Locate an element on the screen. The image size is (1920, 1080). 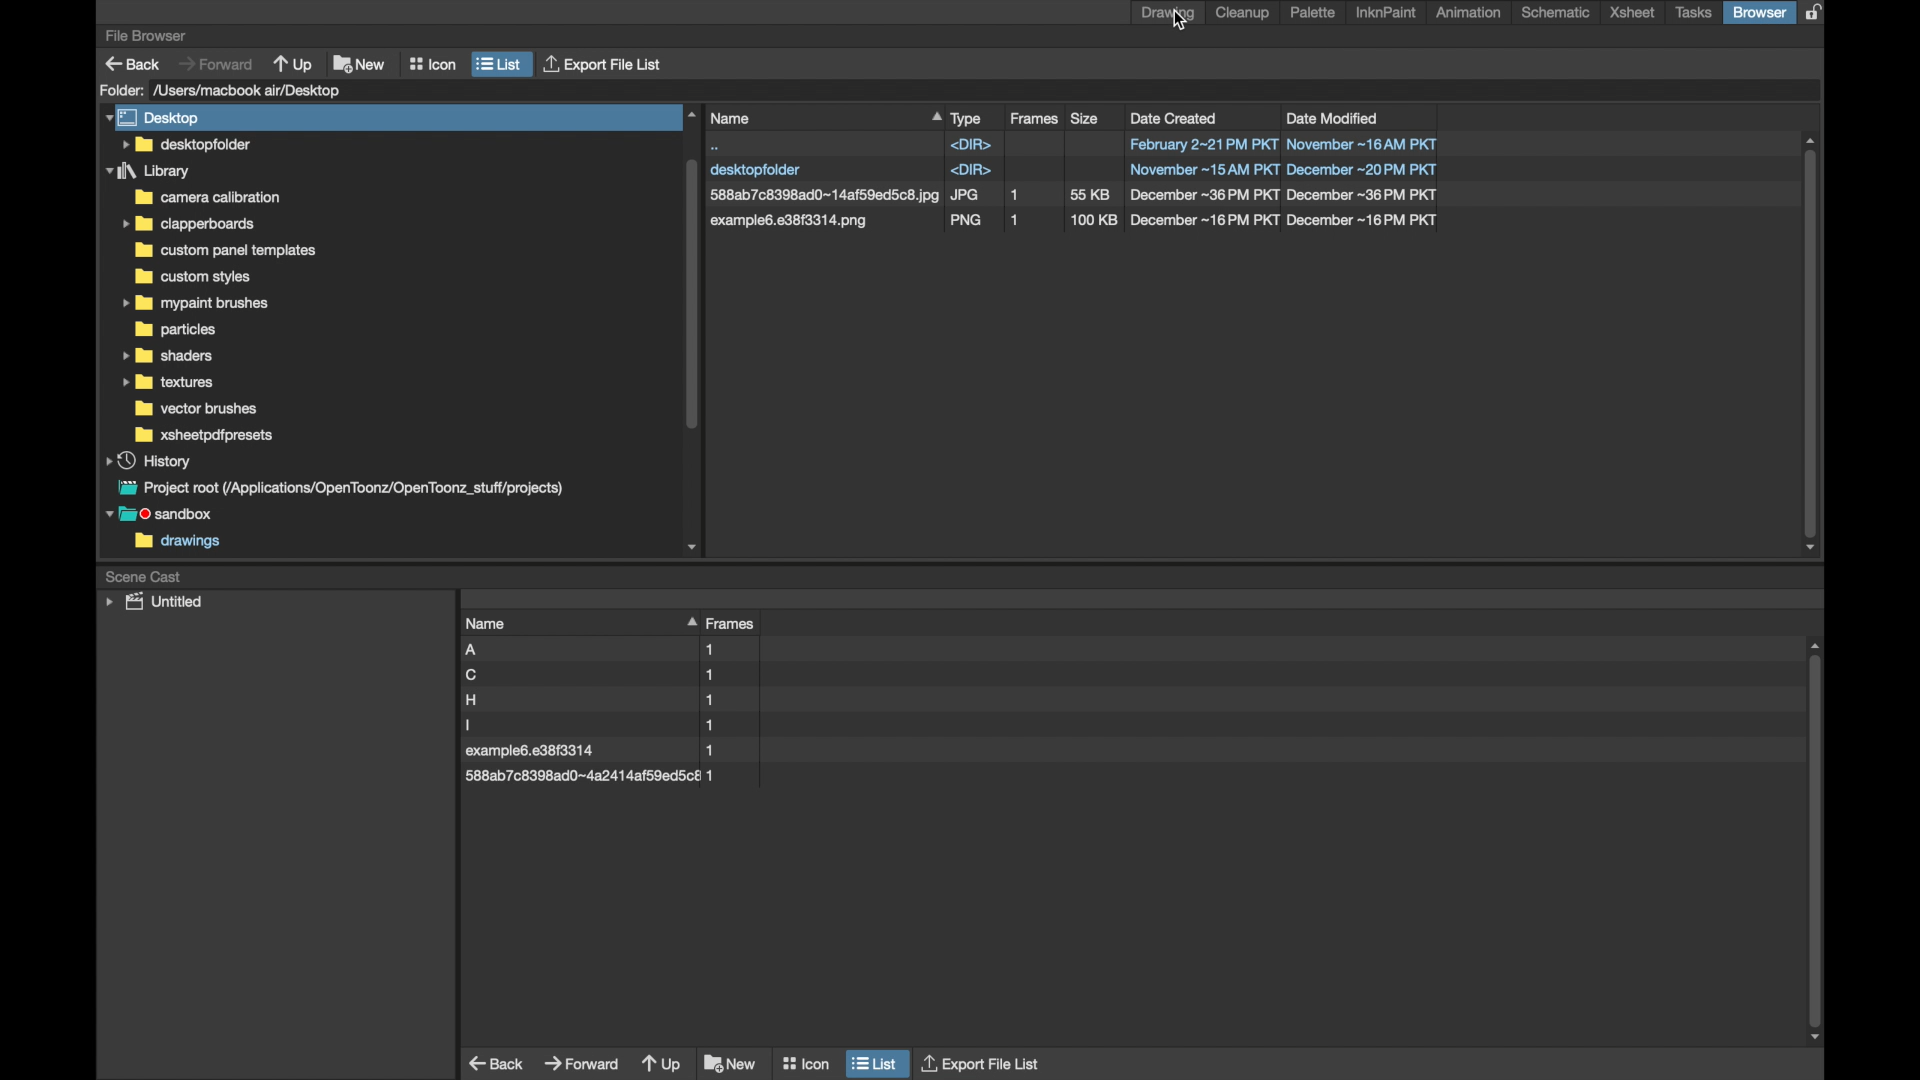
forward is located at coordinates (216, 63).